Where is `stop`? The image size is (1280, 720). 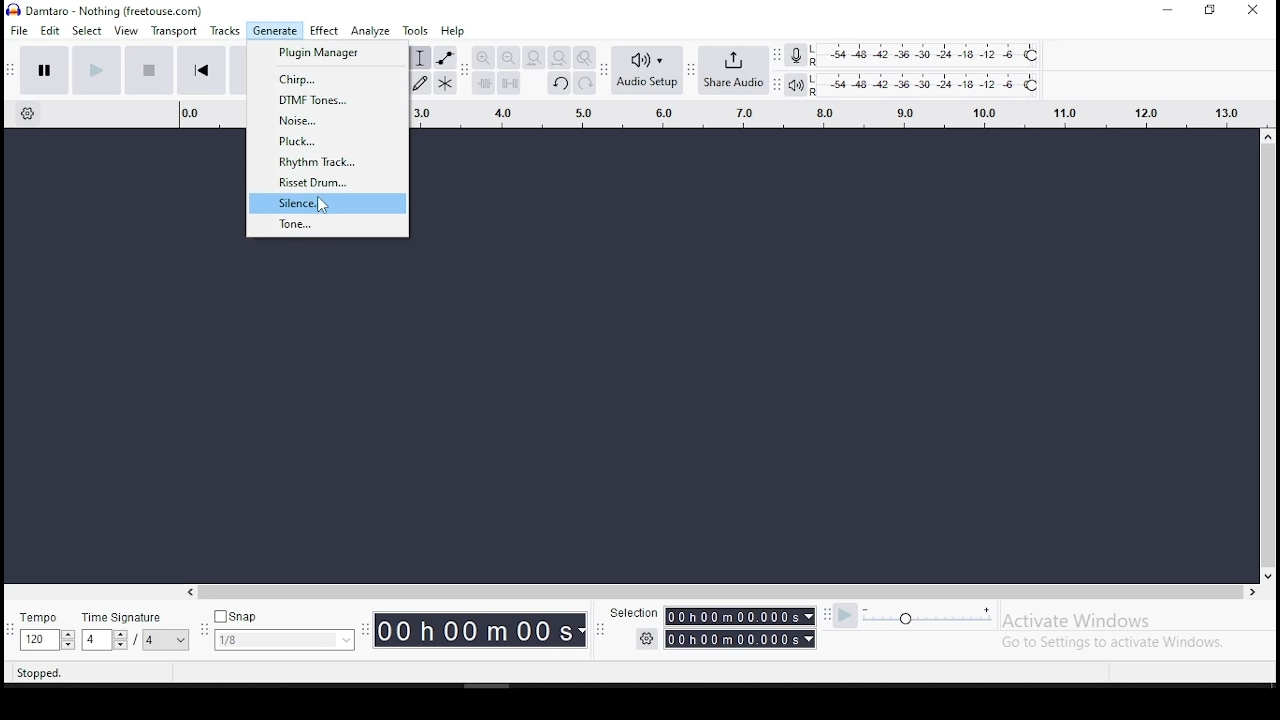 stop is located at coordinates (150, 70).